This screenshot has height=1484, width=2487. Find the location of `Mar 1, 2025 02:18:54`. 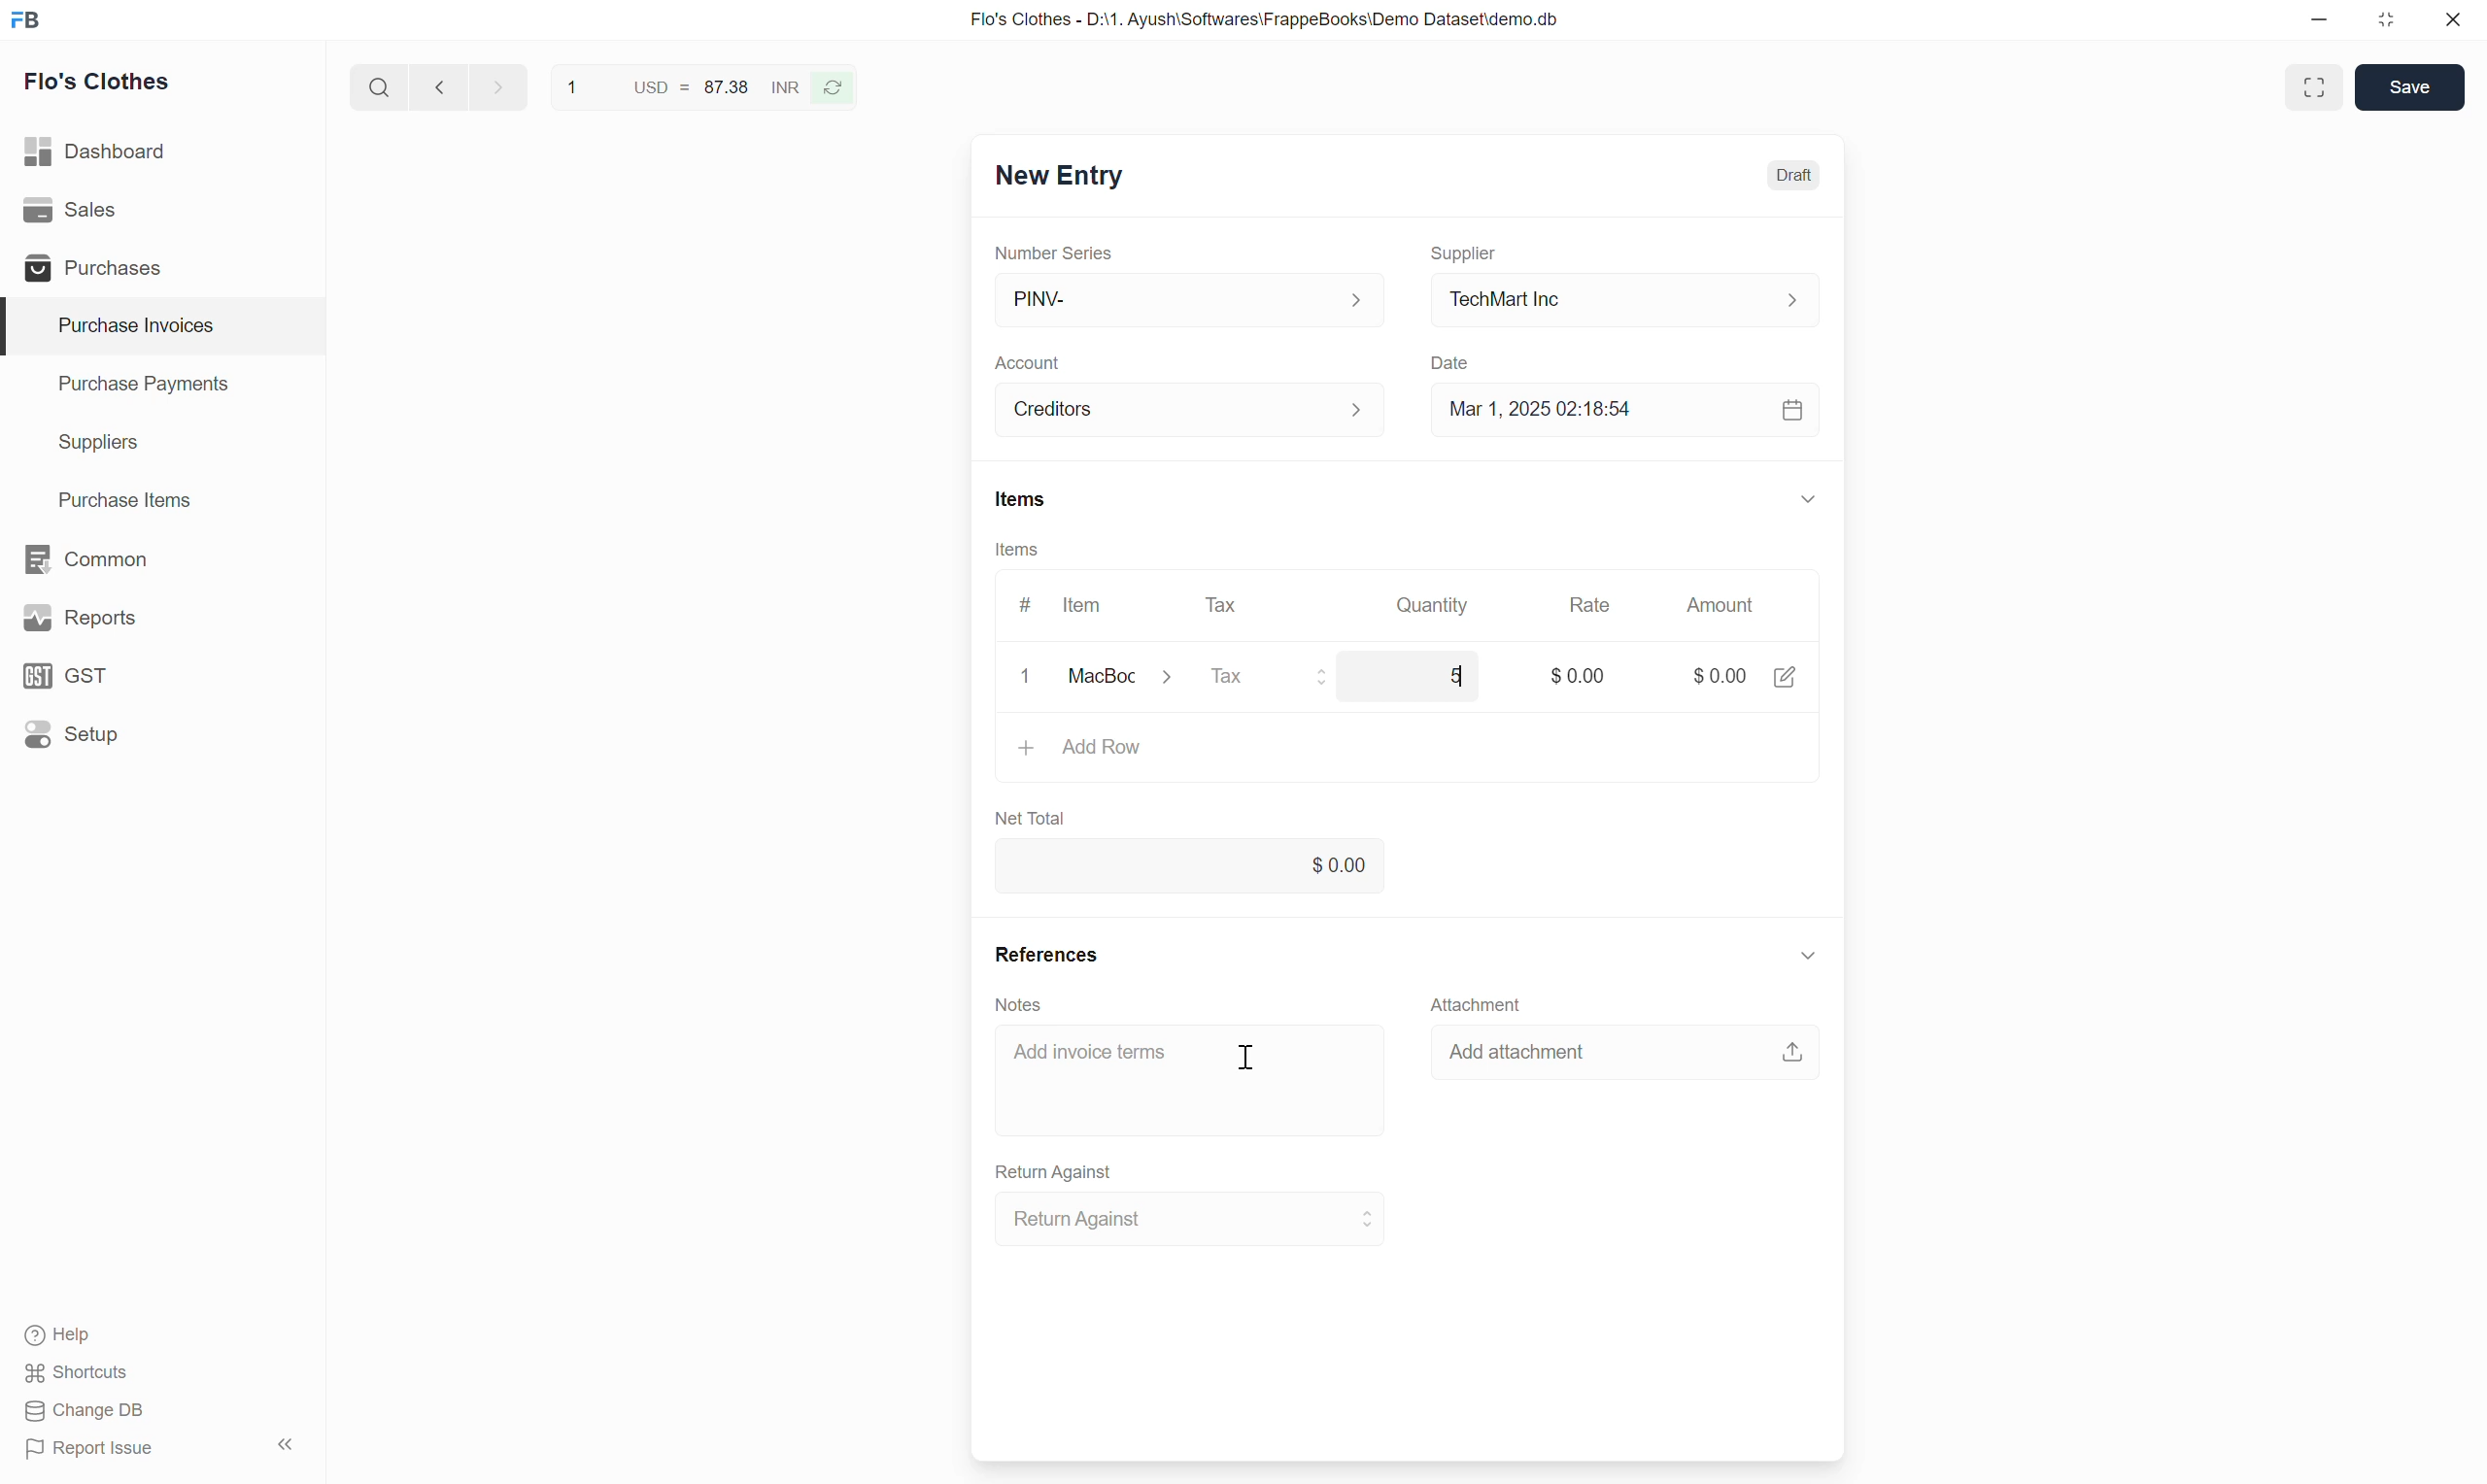

Mar 1, 2025 02:18:54 is located at coordinates (1626, 408).